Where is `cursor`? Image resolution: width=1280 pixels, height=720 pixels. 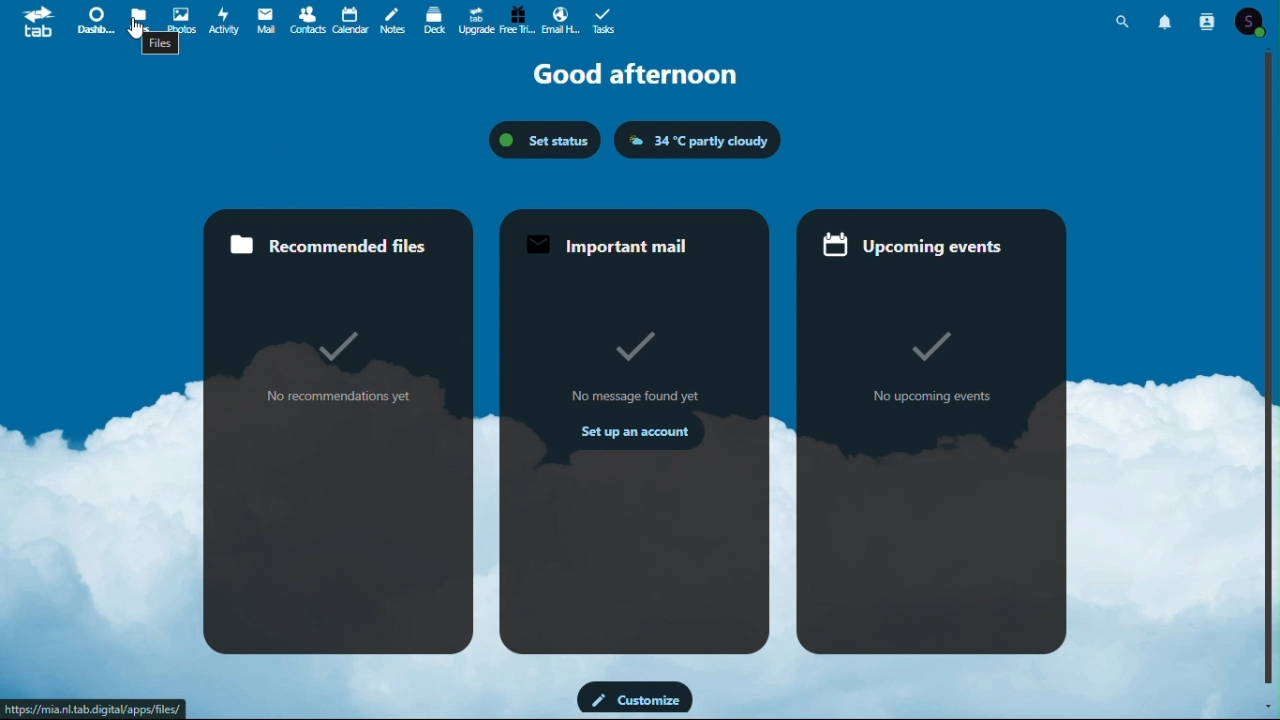
cursor is located at coordinates (142, 29).